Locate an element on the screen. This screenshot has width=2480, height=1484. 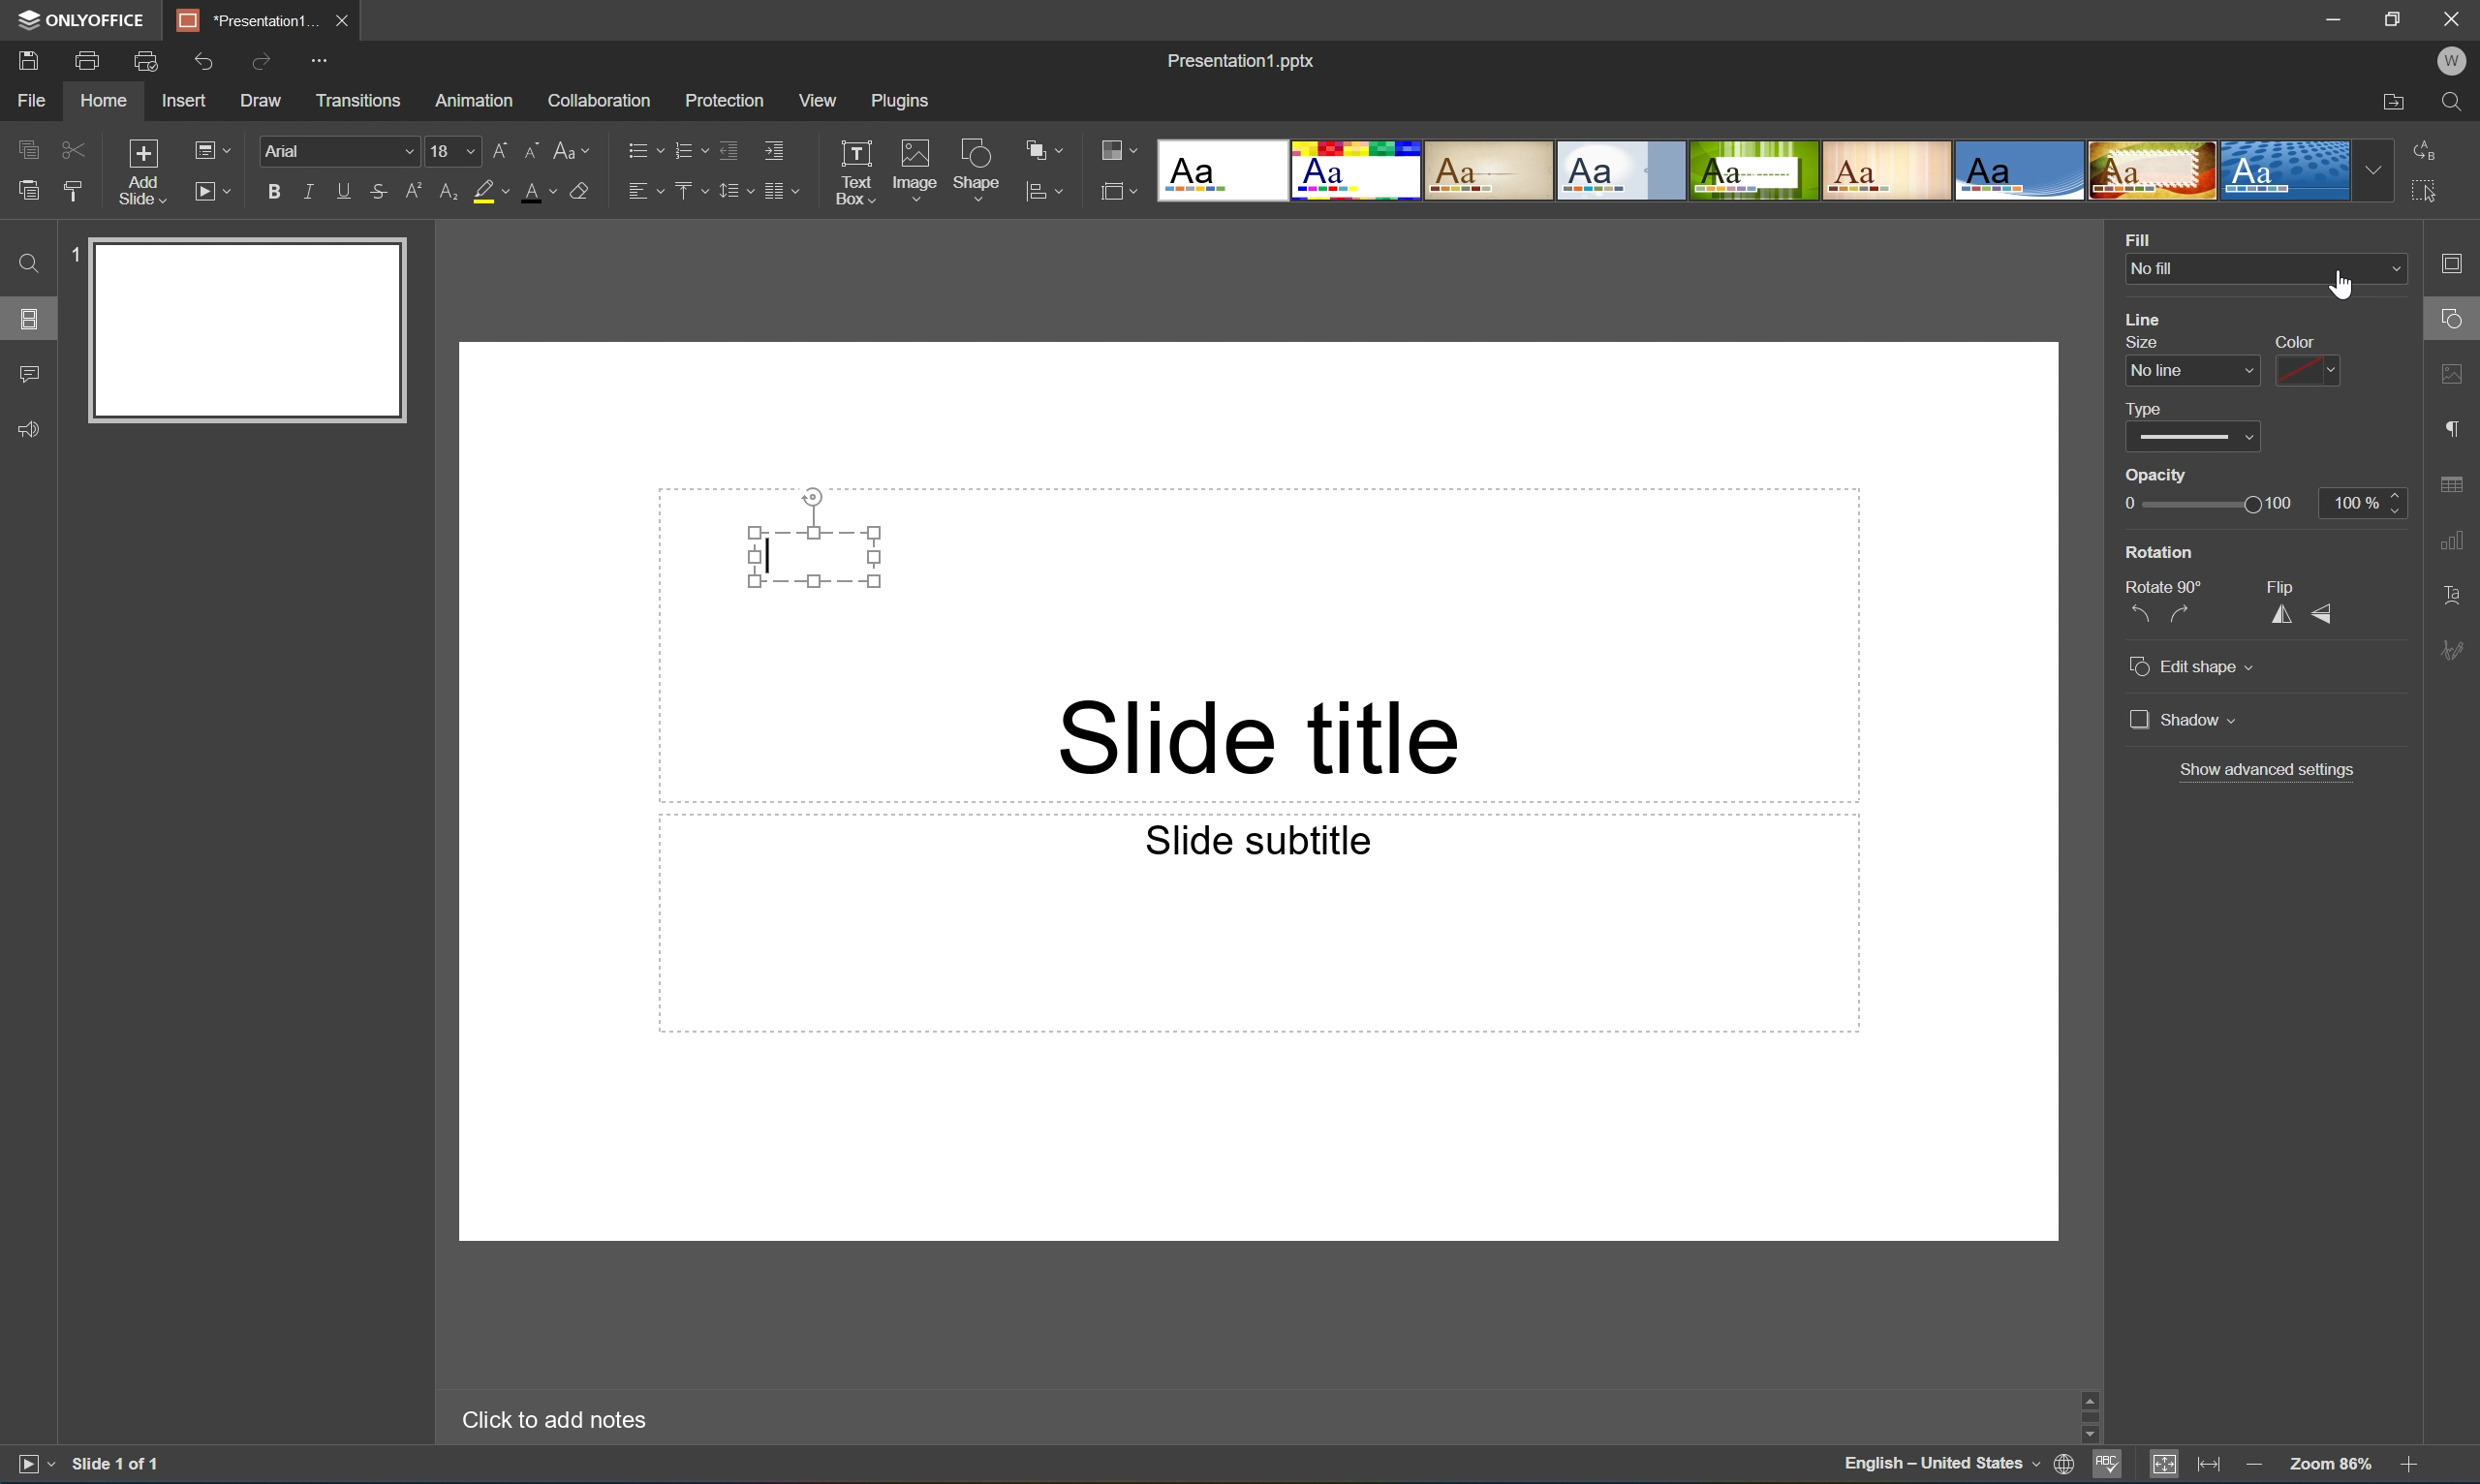
Horizontal align is located at coordinates (645, 193).